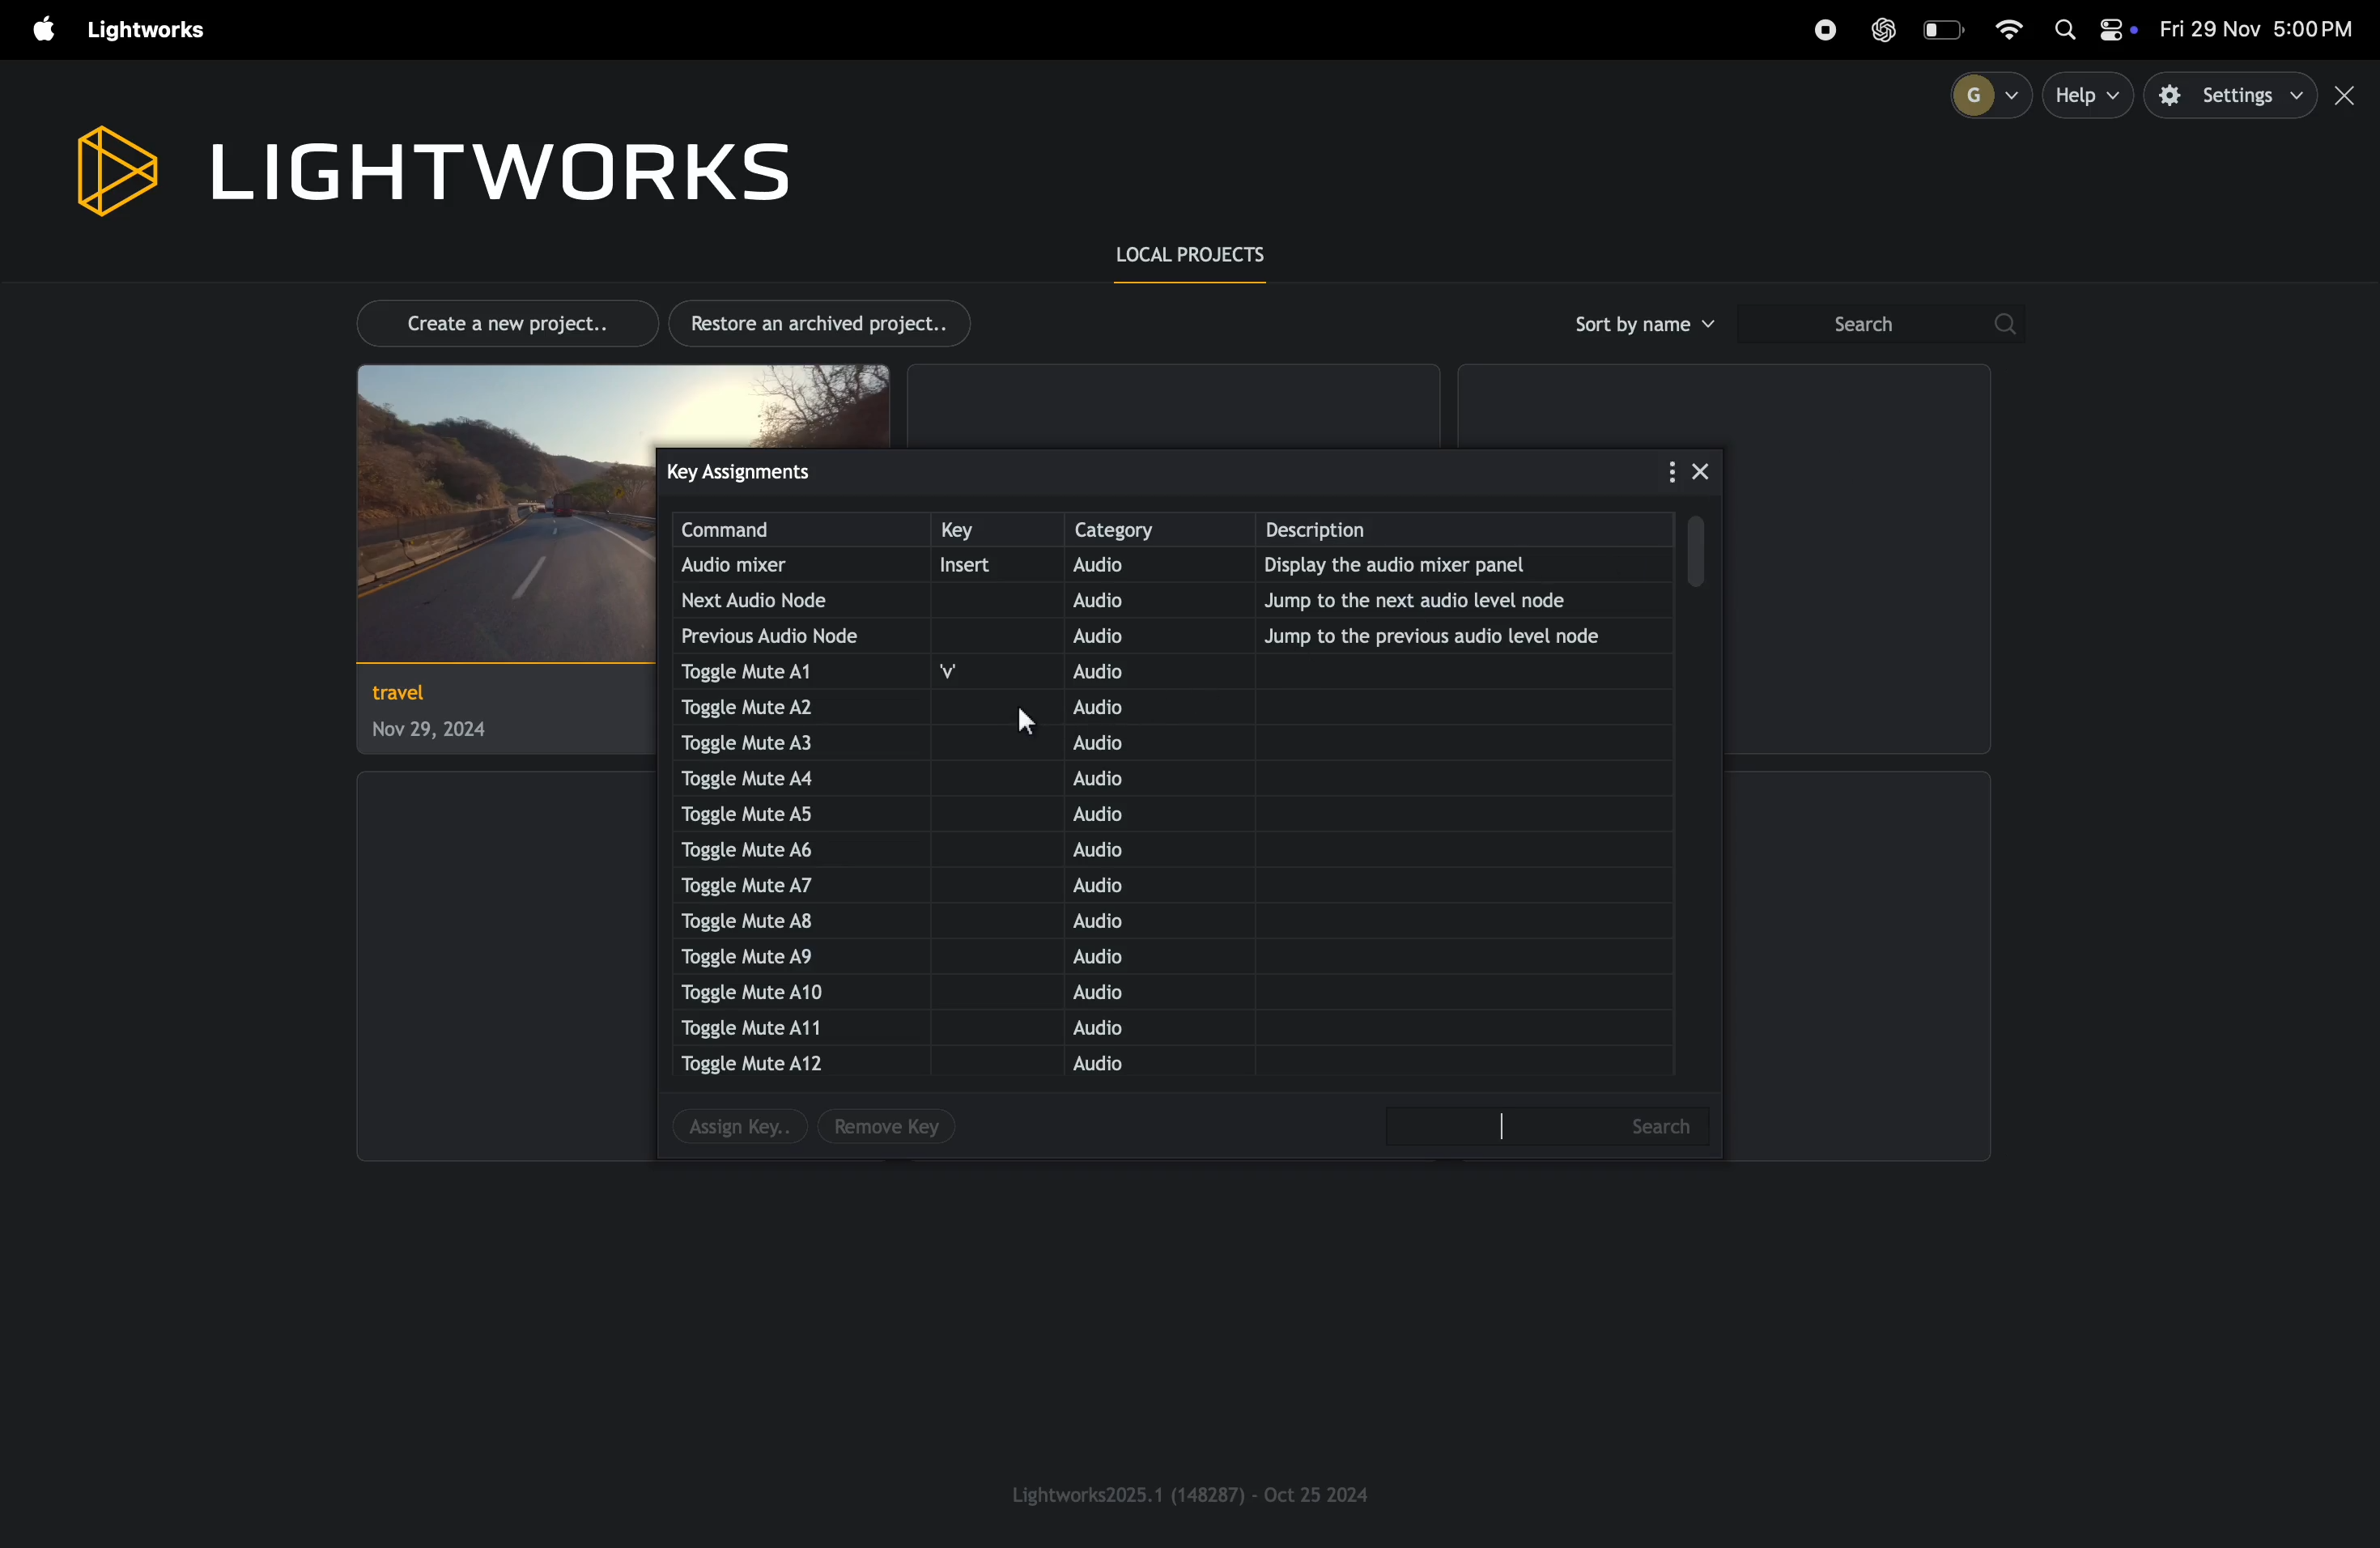 The width and height of the screenshot is (2380, 1548). What do you see at coordinates (1879, 325) in the screenshot?
I see `search` at bounding box center [1879, 325].